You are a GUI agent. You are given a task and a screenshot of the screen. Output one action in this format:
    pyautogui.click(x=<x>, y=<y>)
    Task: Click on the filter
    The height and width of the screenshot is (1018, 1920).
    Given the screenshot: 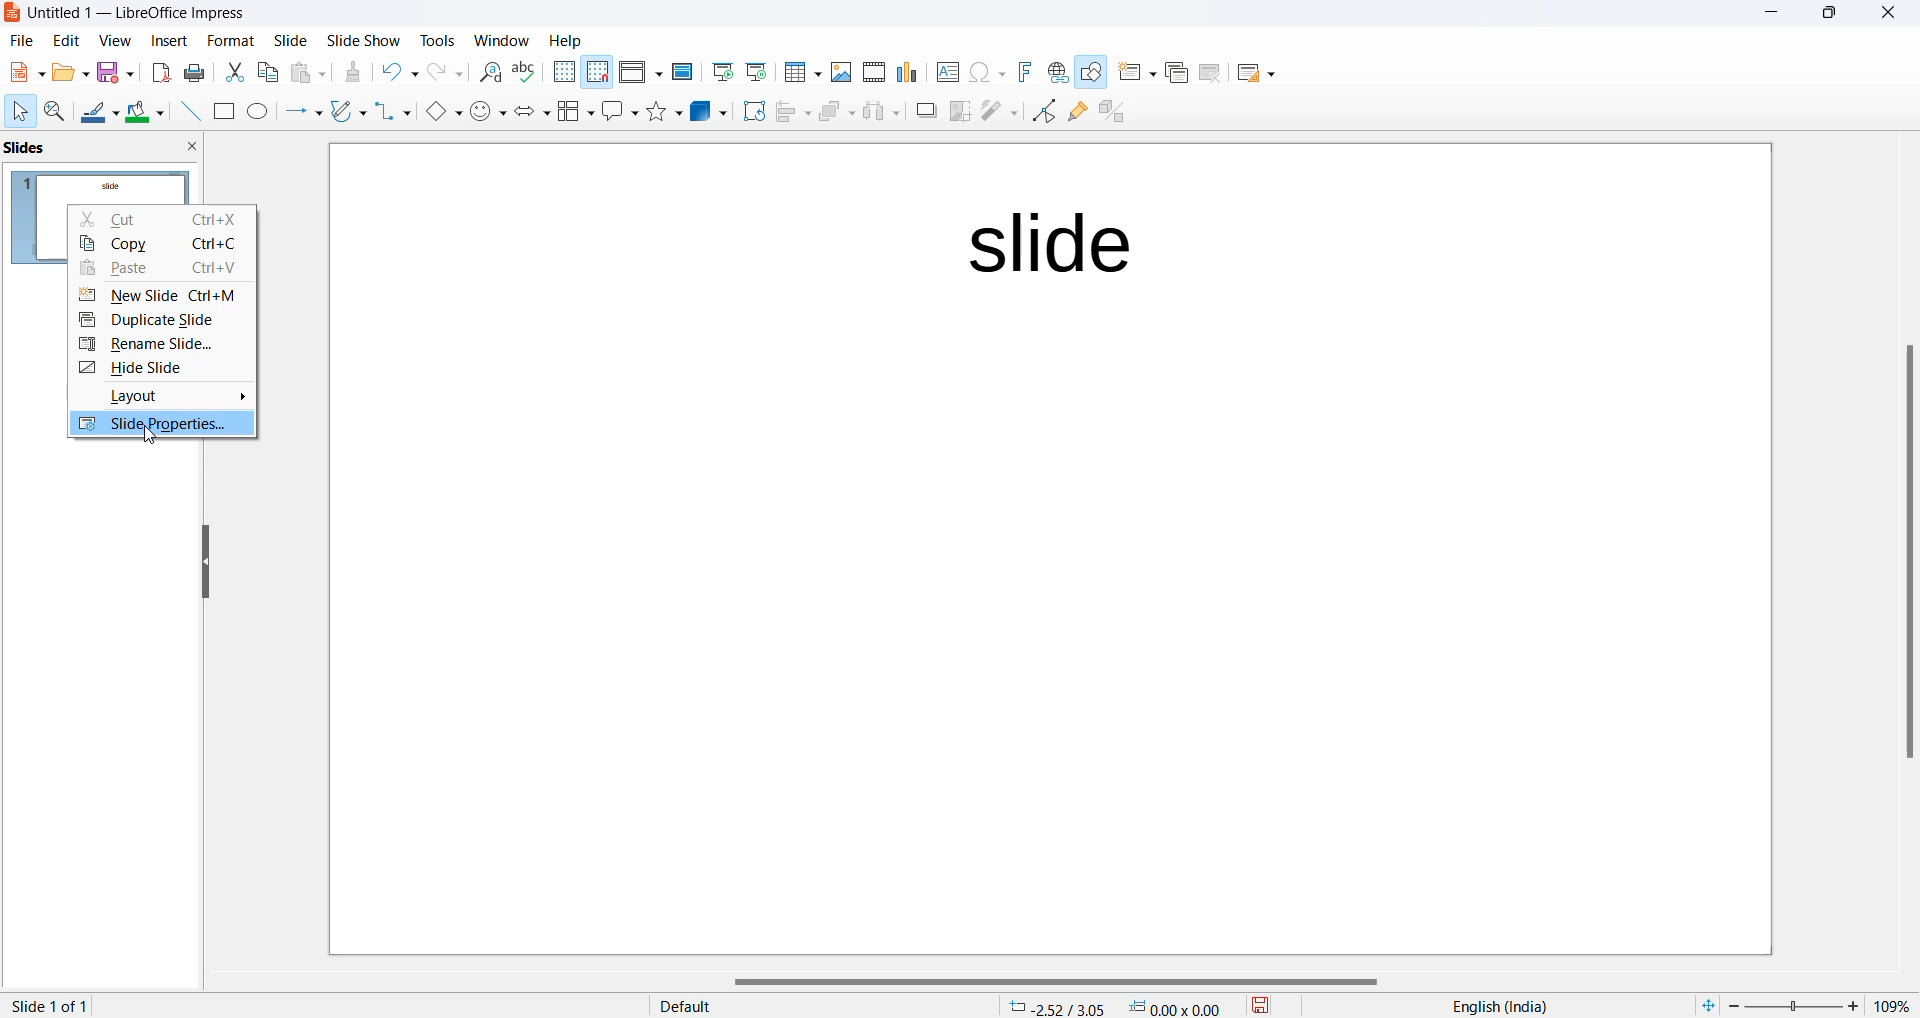 What is the action you would take?
    pyautogui.click(x=999, y=109)
    